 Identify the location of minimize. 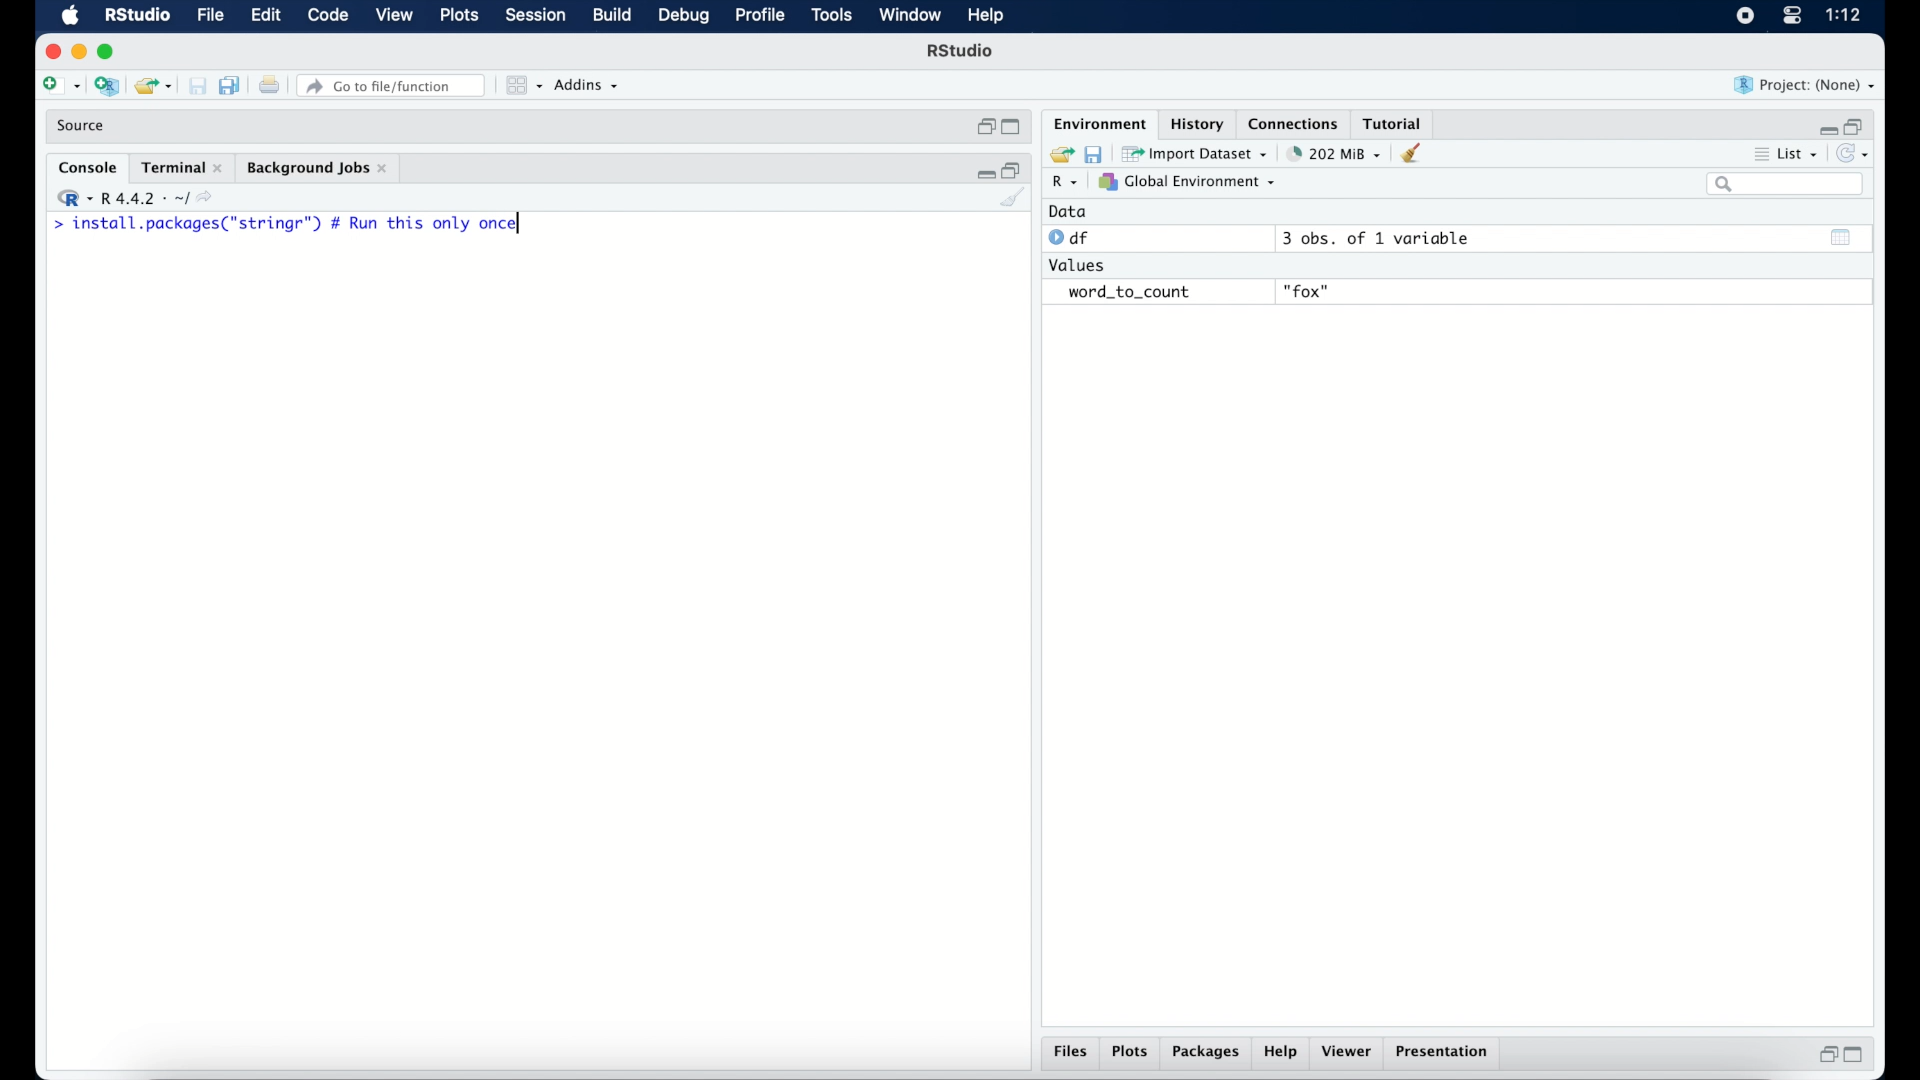
(78, 51).